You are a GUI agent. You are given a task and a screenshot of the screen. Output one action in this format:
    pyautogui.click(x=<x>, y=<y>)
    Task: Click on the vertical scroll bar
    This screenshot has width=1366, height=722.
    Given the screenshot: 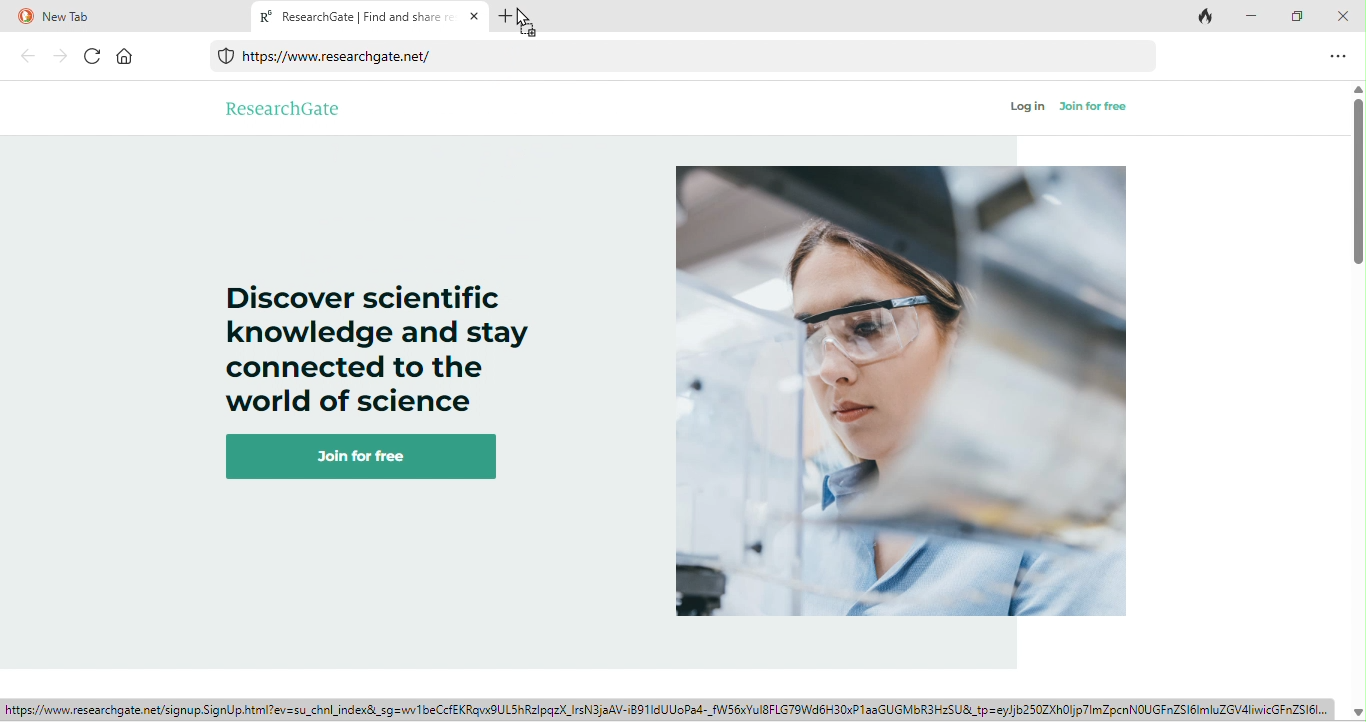 What is the action you would take?
    pyautogui.click(x=1357, y=181)
    